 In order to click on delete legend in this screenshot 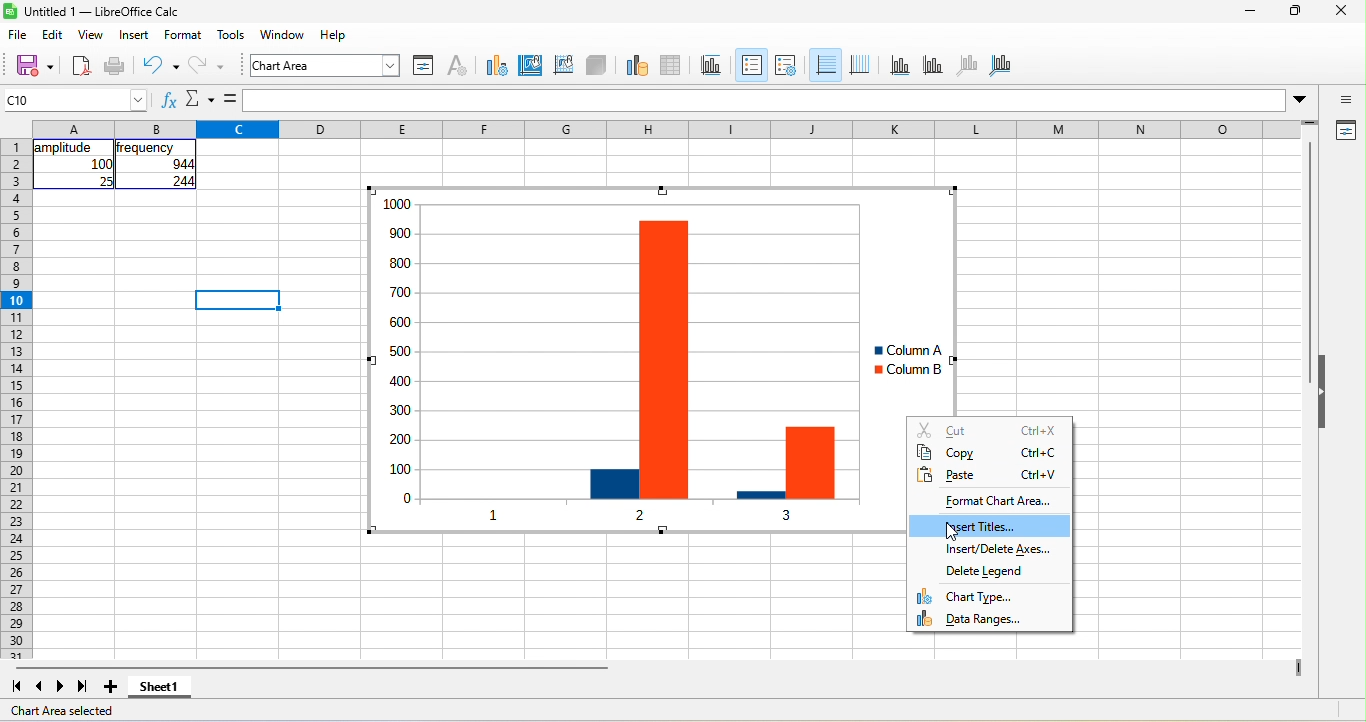, I will do `click(989, 572)`.